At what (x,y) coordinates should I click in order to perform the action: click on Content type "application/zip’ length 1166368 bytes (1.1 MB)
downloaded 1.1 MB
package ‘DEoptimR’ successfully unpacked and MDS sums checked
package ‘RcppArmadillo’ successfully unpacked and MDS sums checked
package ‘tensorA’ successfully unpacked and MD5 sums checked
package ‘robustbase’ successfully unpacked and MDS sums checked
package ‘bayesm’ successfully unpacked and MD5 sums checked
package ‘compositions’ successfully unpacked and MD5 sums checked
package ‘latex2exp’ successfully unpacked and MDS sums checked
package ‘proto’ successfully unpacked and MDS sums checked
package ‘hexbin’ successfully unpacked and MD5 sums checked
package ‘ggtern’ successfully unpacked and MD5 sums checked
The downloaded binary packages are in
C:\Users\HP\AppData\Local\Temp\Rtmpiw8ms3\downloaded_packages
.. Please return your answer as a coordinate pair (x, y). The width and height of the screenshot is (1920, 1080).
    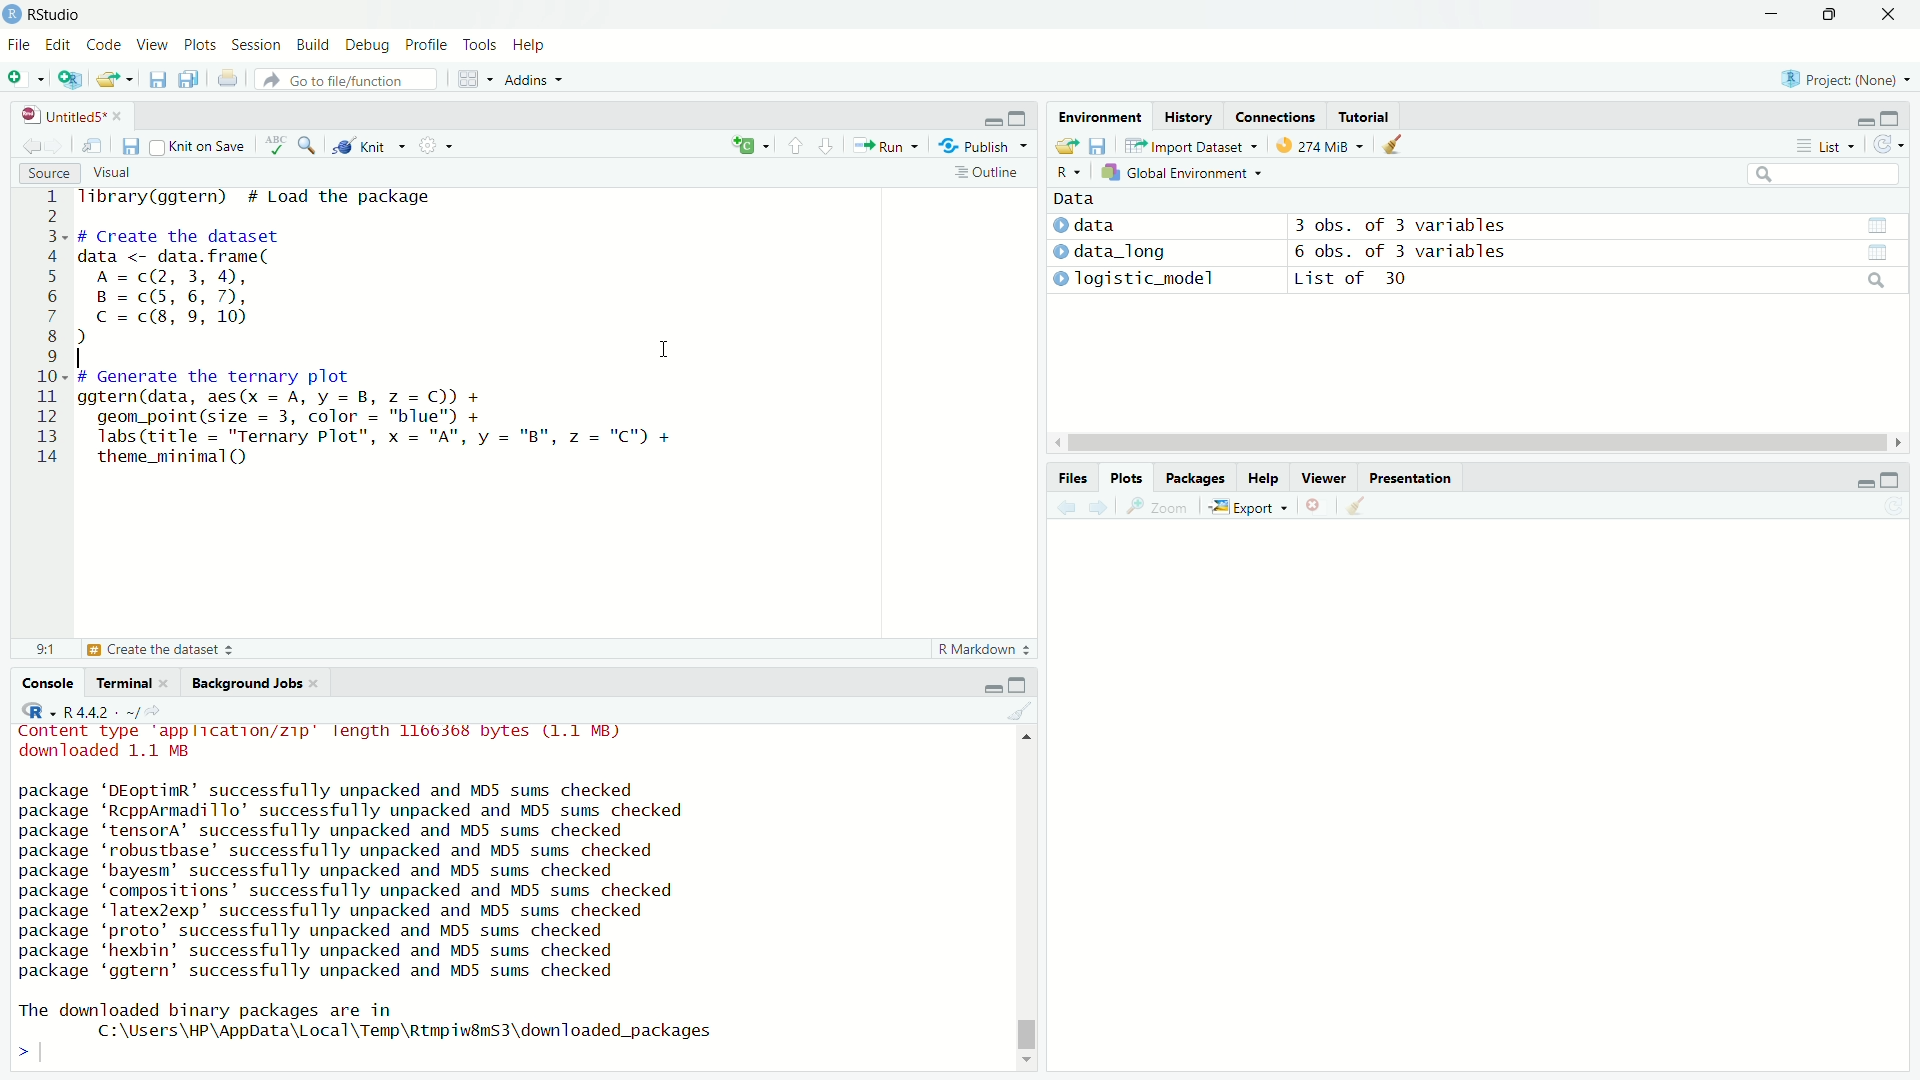
    Looking at the image, I should click on (384, 889).